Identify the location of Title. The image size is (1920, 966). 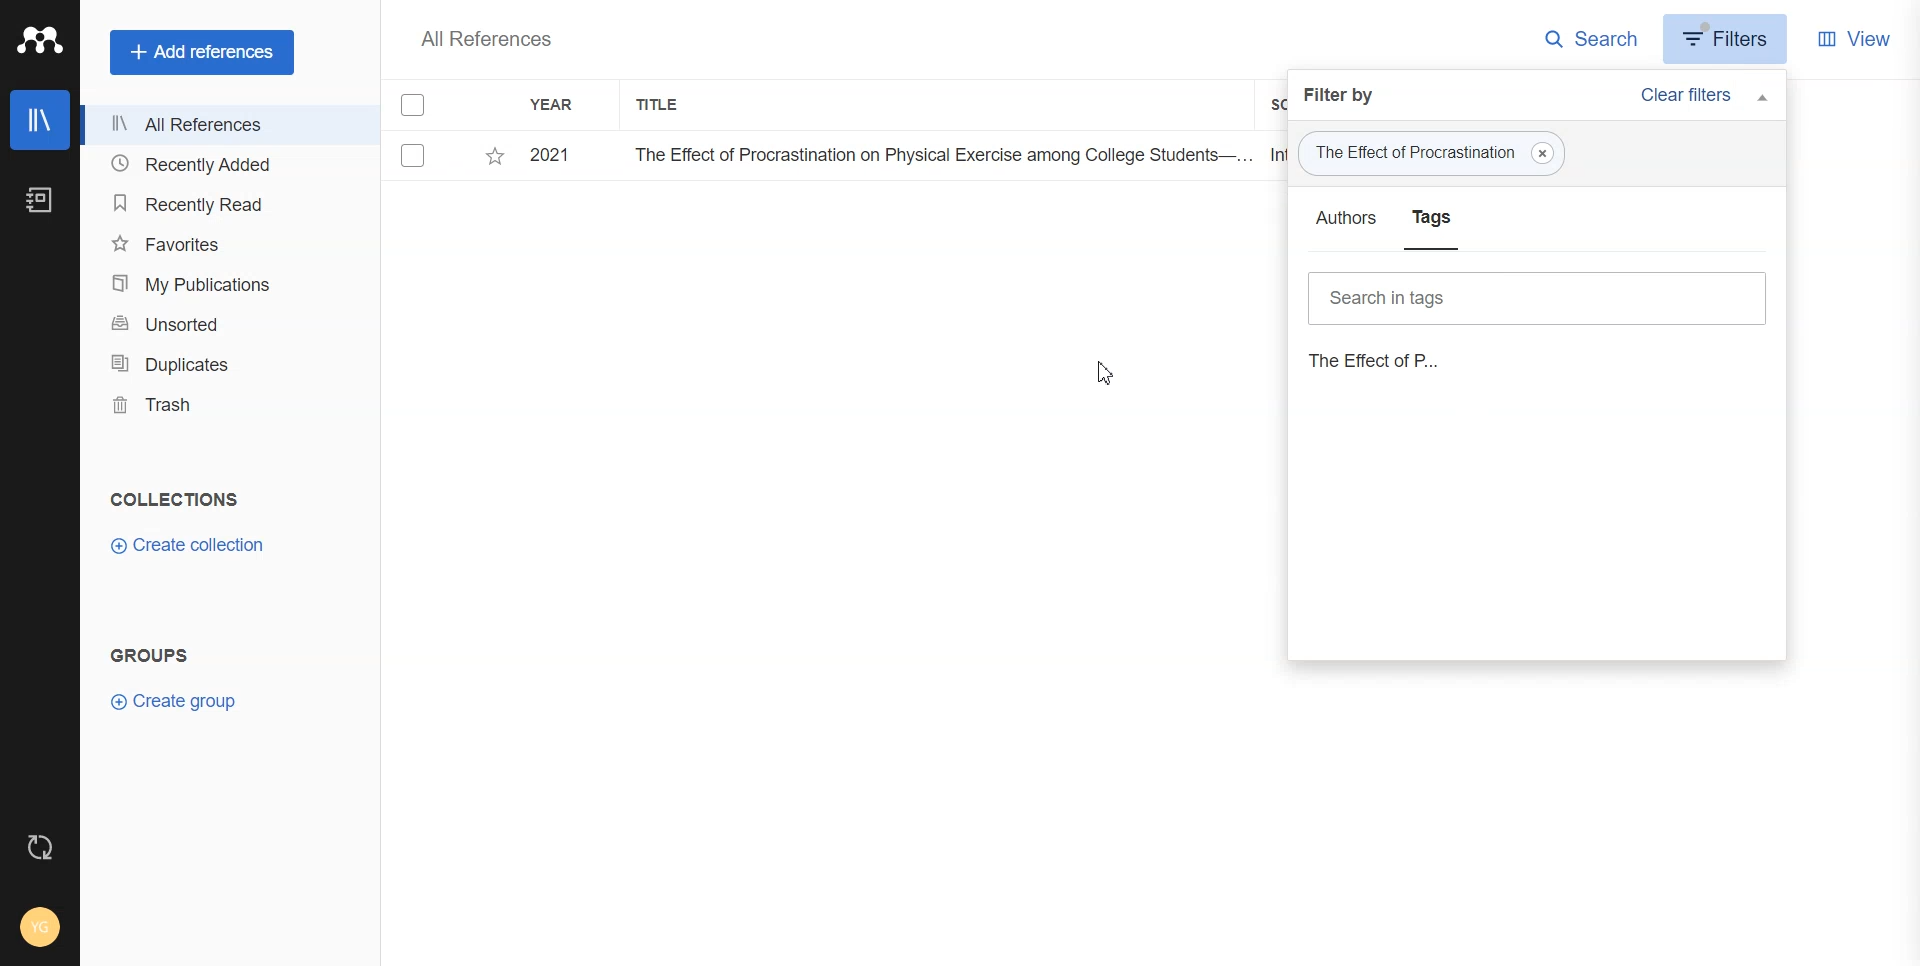
(668, 106).